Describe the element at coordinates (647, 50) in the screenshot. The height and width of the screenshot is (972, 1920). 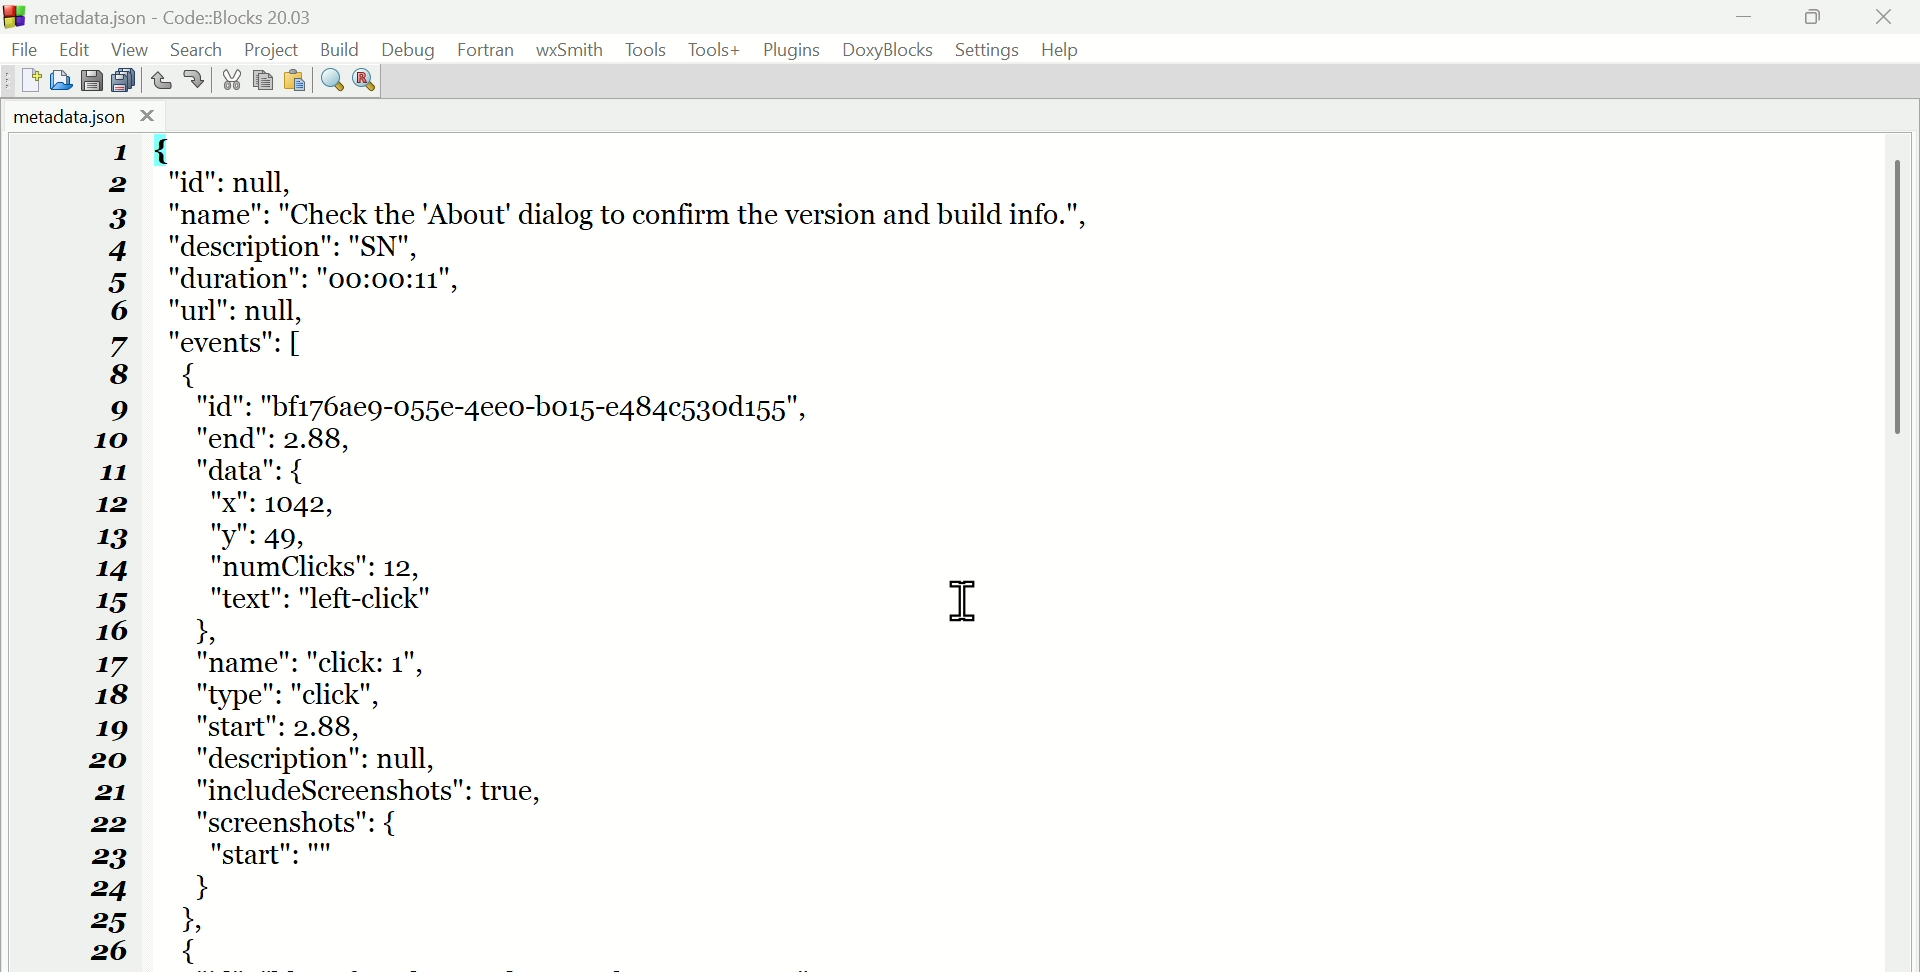
I see `Tools` at that location.